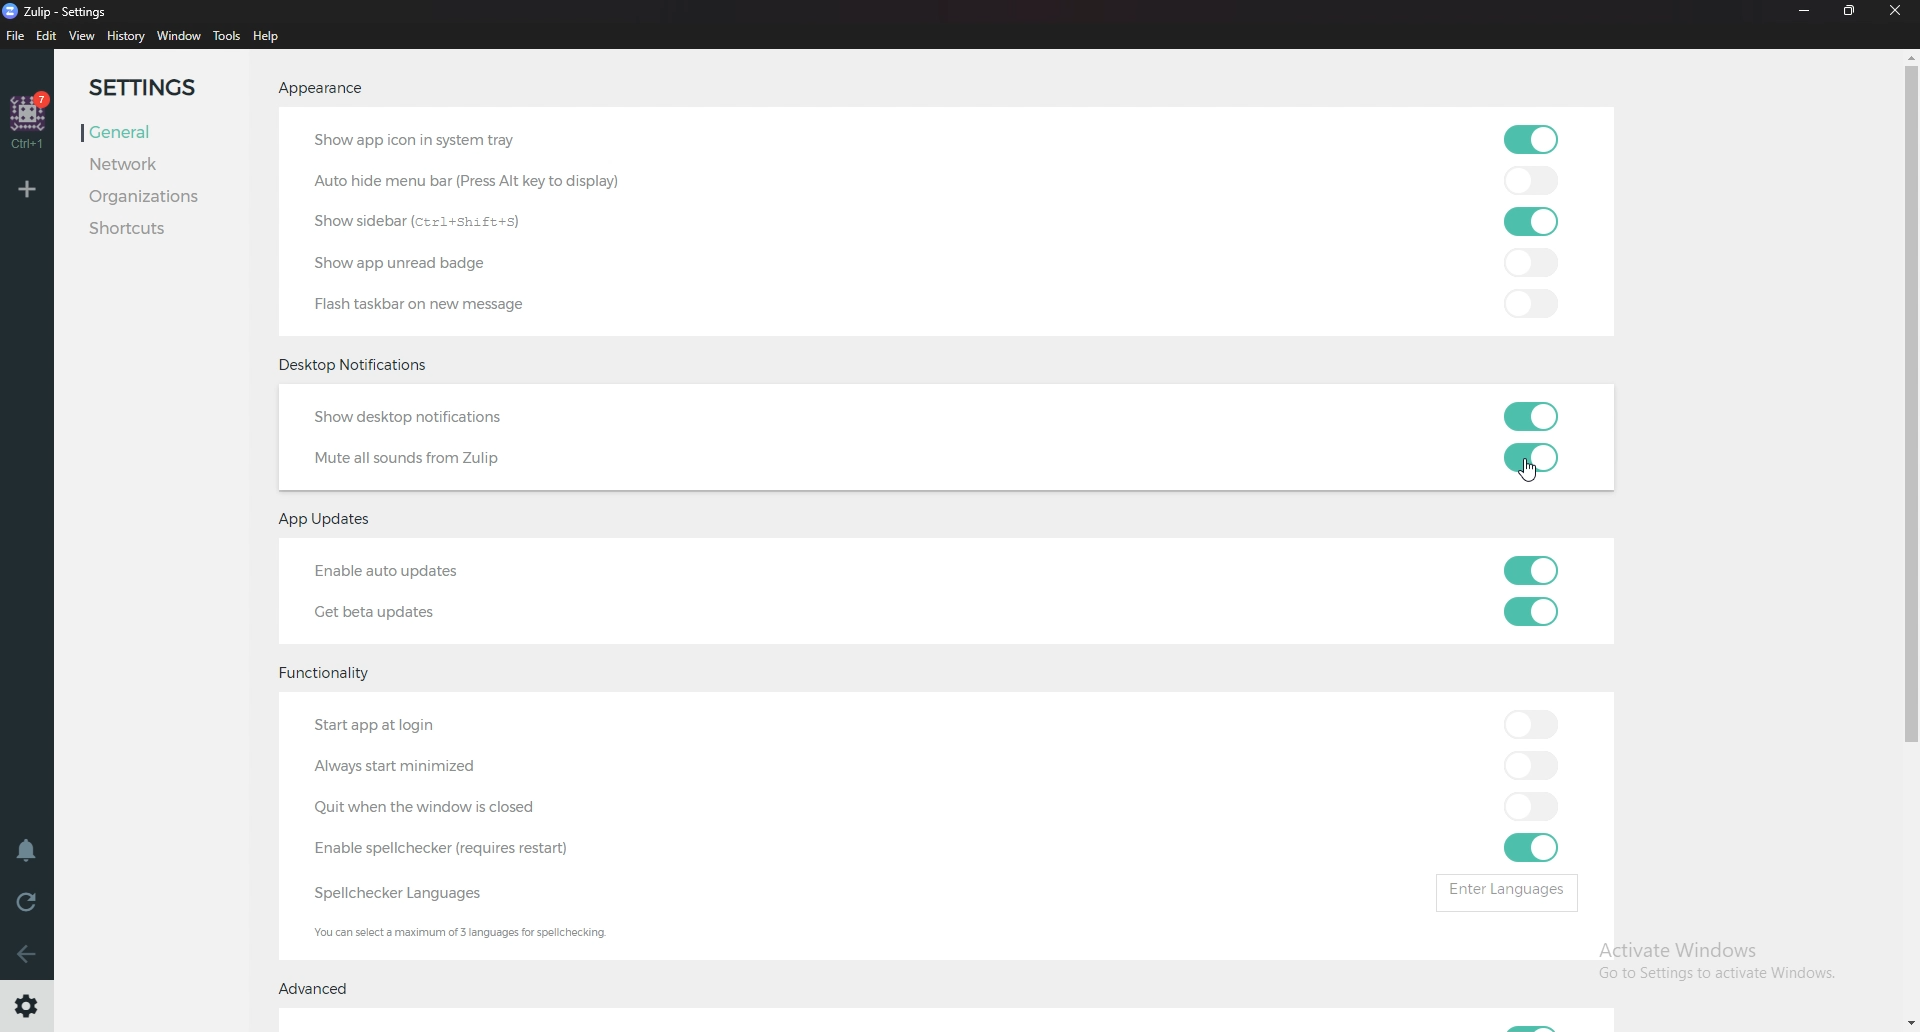  I want to click on Shortcuts, so click(142, 229).